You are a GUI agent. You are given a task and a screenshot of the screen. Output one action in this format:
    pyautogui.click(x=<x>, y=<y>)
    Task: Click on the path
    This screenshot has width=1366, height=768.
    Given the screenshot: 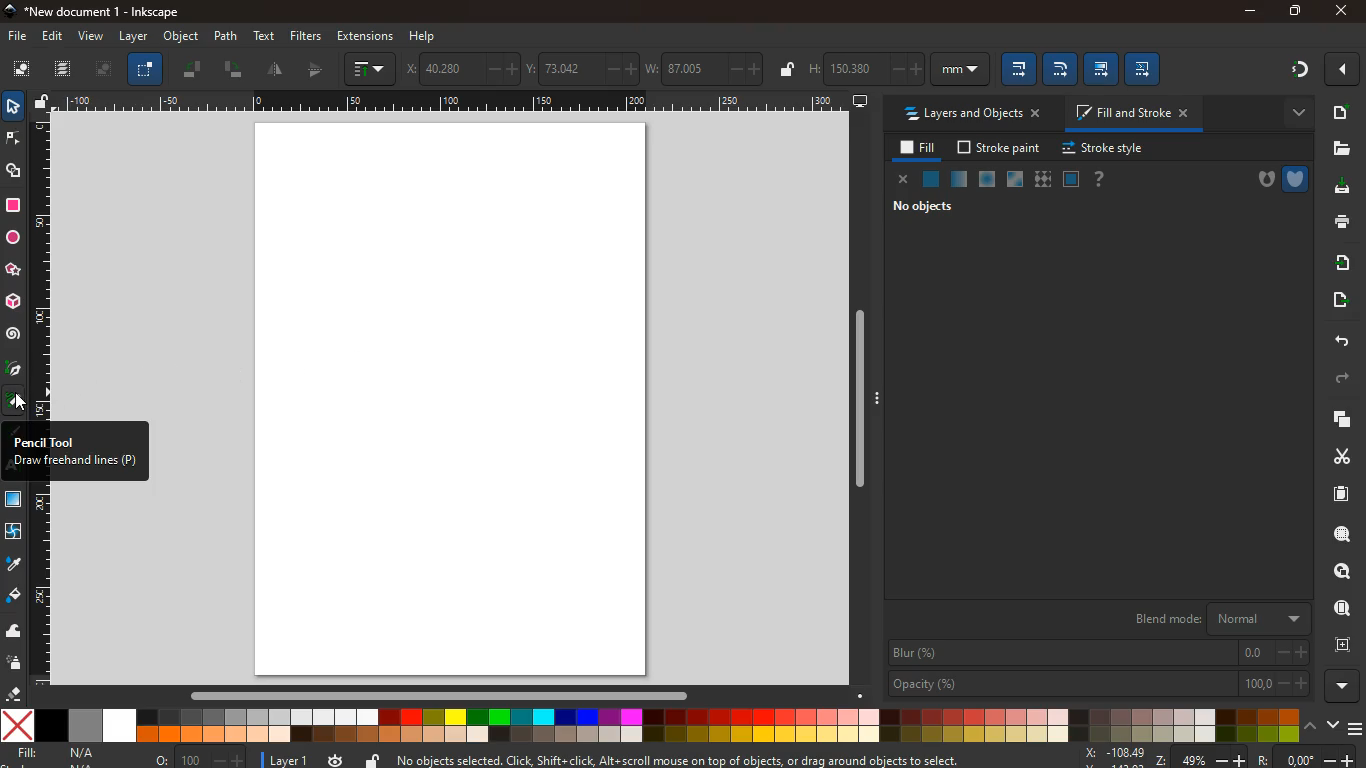 What is the action you would take?
    pyautogui.click(x=228, y=35)
    